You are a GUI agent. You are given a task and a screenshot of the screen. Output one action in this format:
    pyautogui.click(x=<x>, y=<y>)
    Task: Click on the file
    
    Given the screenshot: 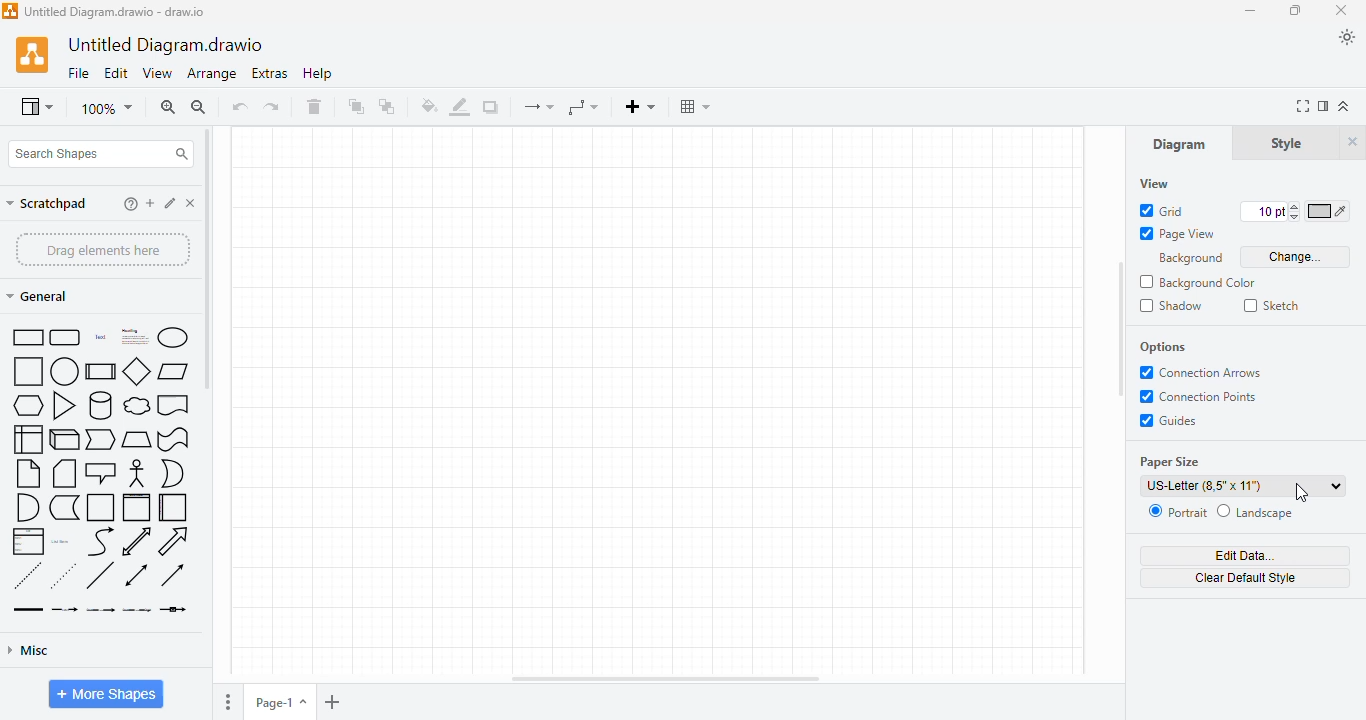 What is the action you would take?
    pyautogui.click(x=79, y=74)
    